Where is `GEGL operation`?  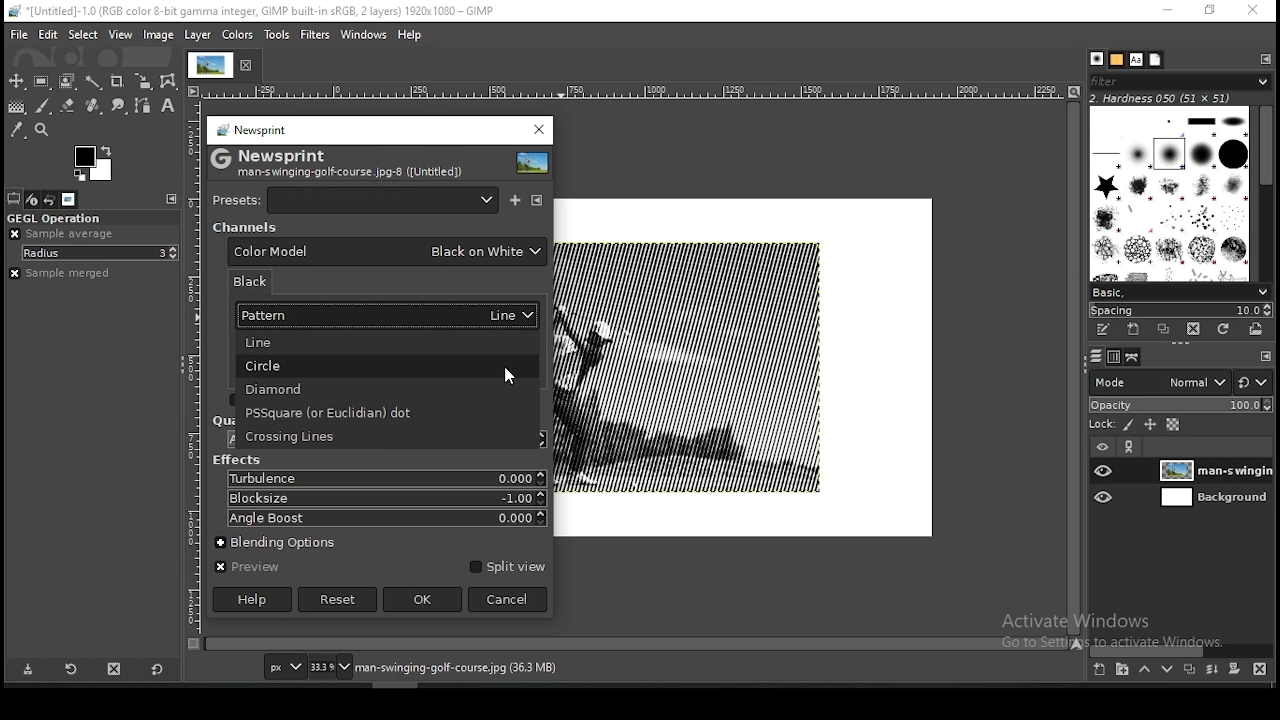 GEGL operation is located at coordinates (58, 217).